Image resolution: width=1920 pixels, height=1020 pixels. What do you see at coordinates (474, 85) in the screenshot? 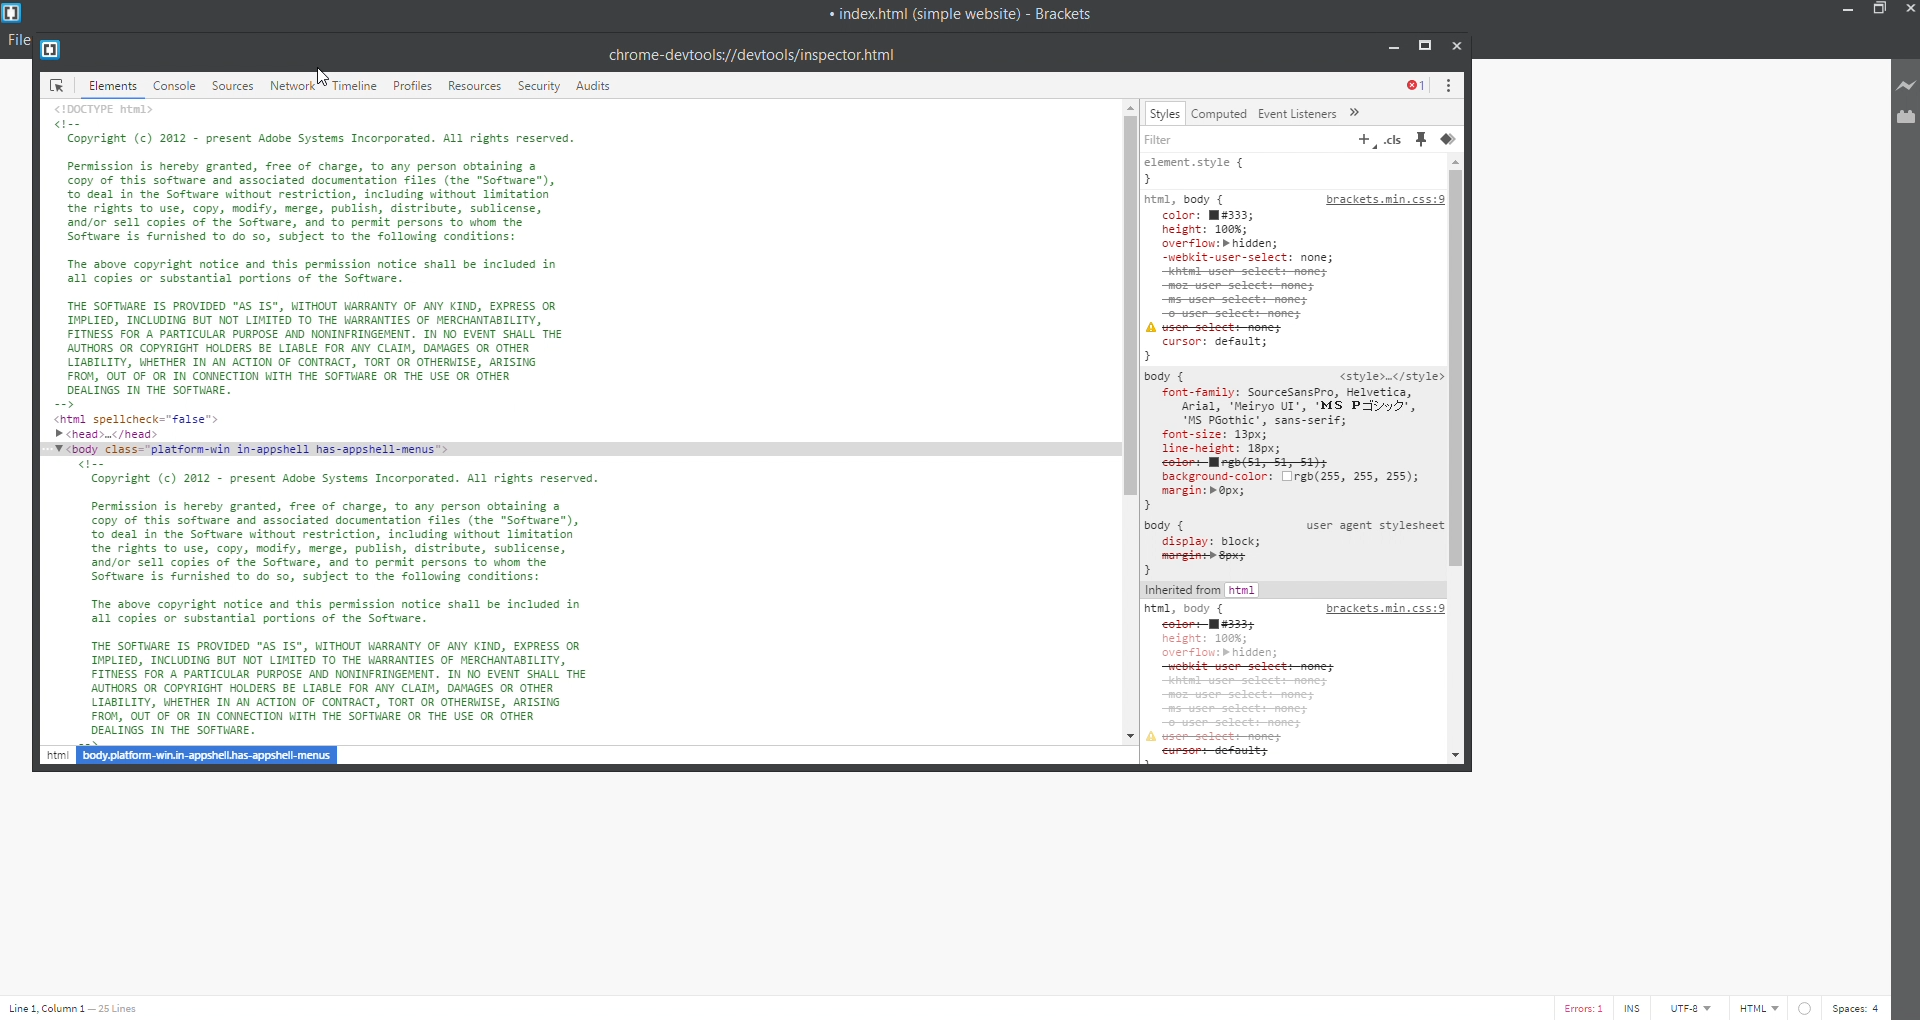
I see `resources` at bounding box center [474, 85].